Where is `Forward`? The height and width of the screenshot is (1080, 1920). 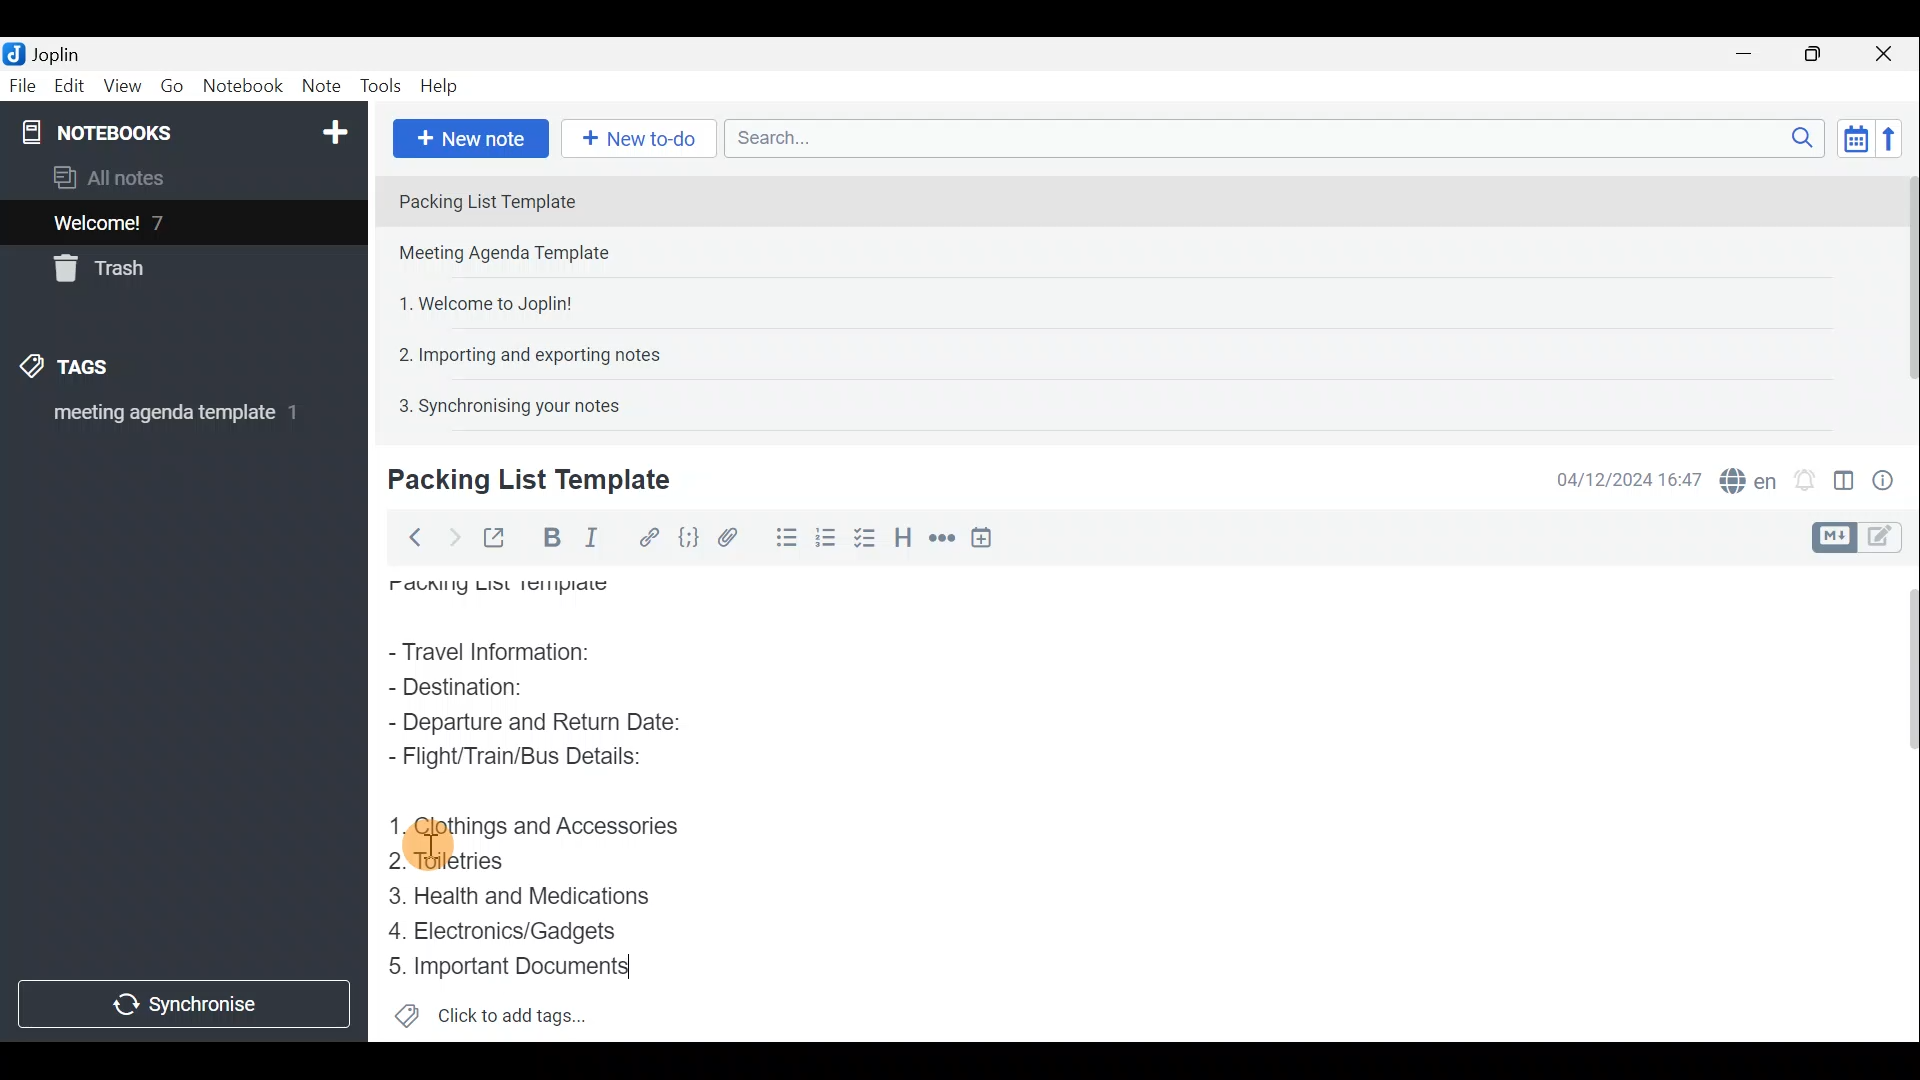
Forward is located at coordinates (450, 535).